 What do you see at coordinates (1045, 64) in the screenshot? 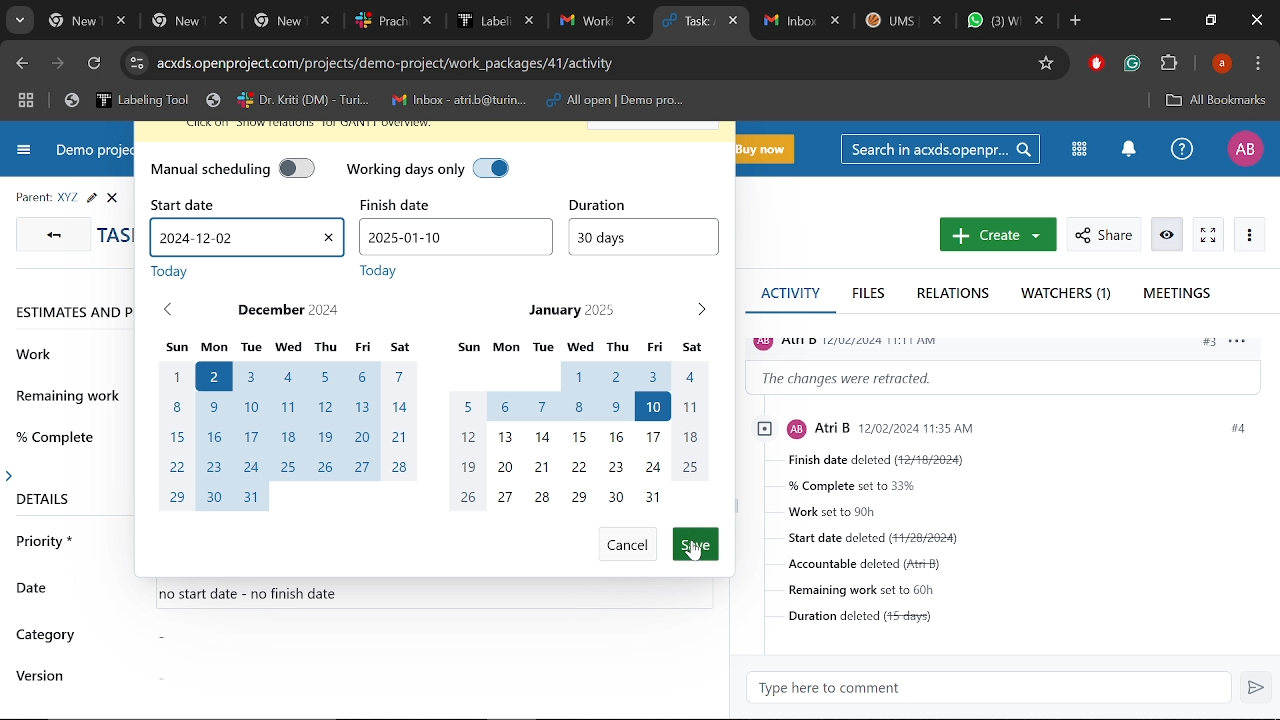
I see `Add/remove bookmark` at bounding box center [1045, 64].